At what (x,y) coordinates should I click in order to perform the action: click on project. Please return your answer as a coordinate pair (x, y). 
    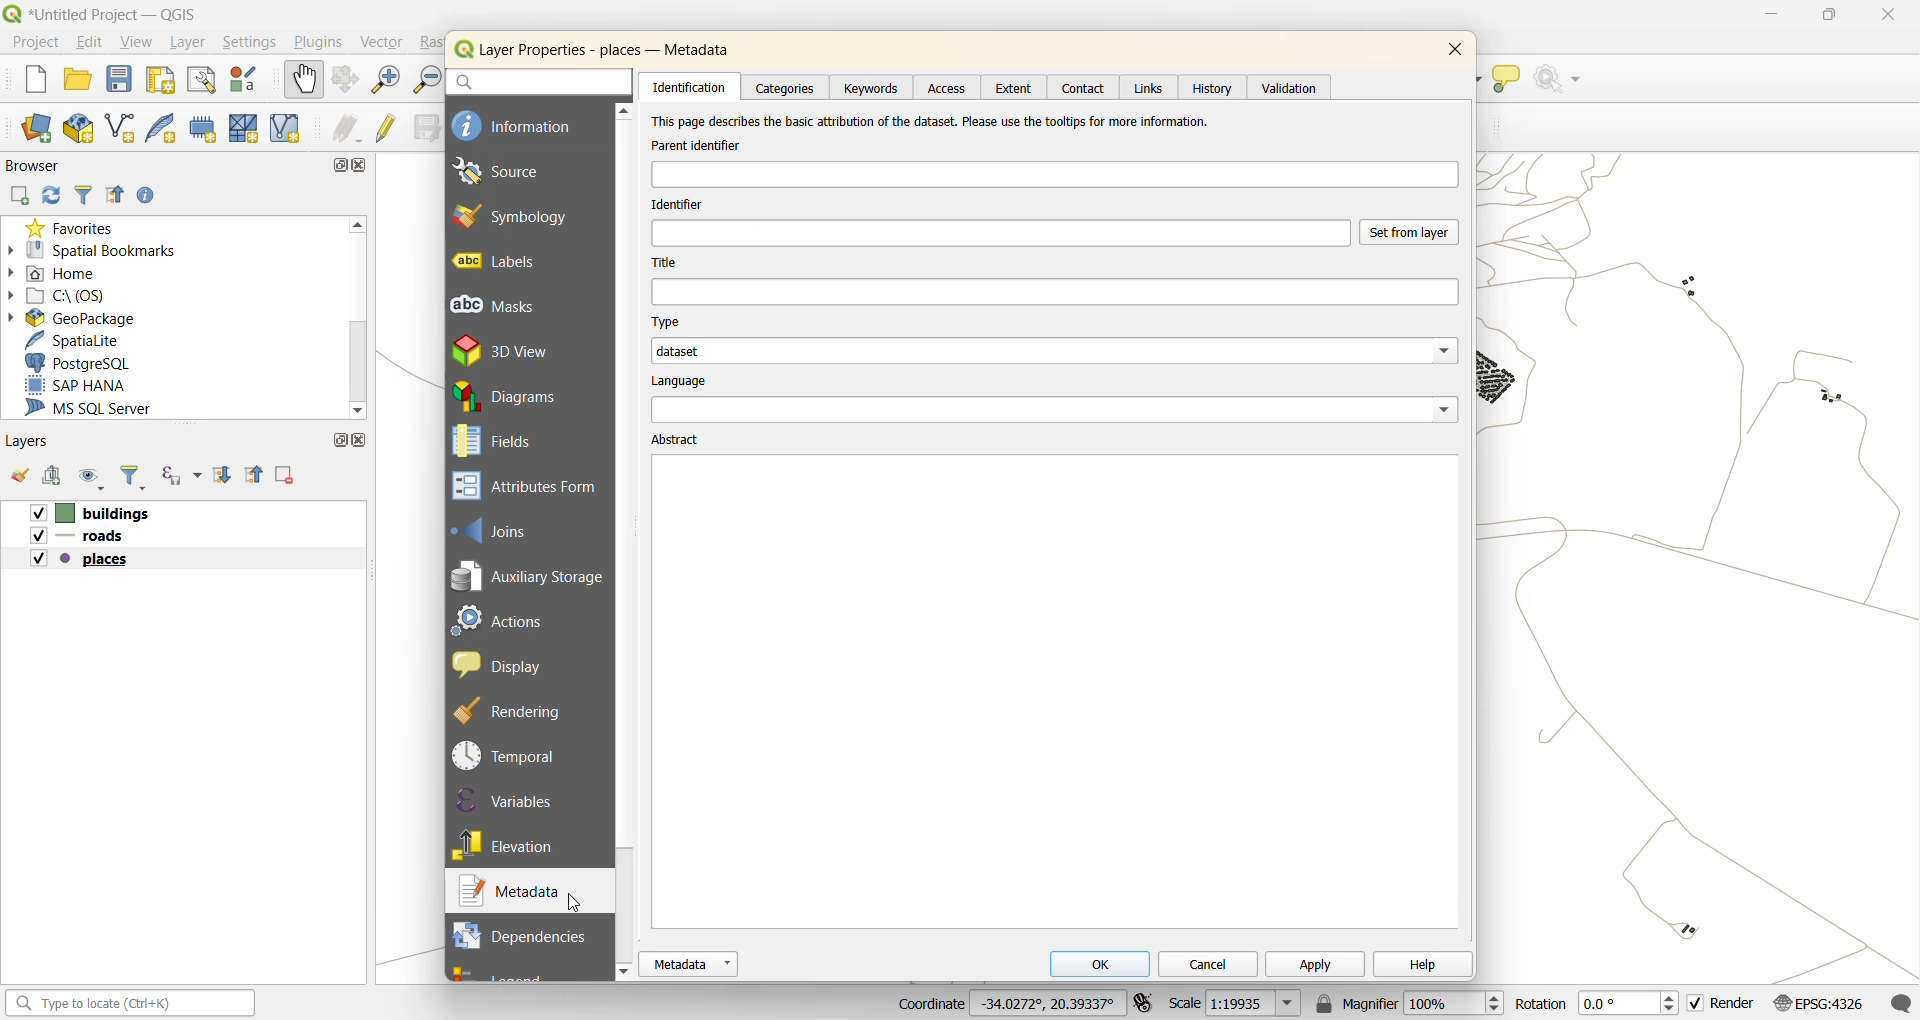
    Looking at the image, I should click on (36, 41).